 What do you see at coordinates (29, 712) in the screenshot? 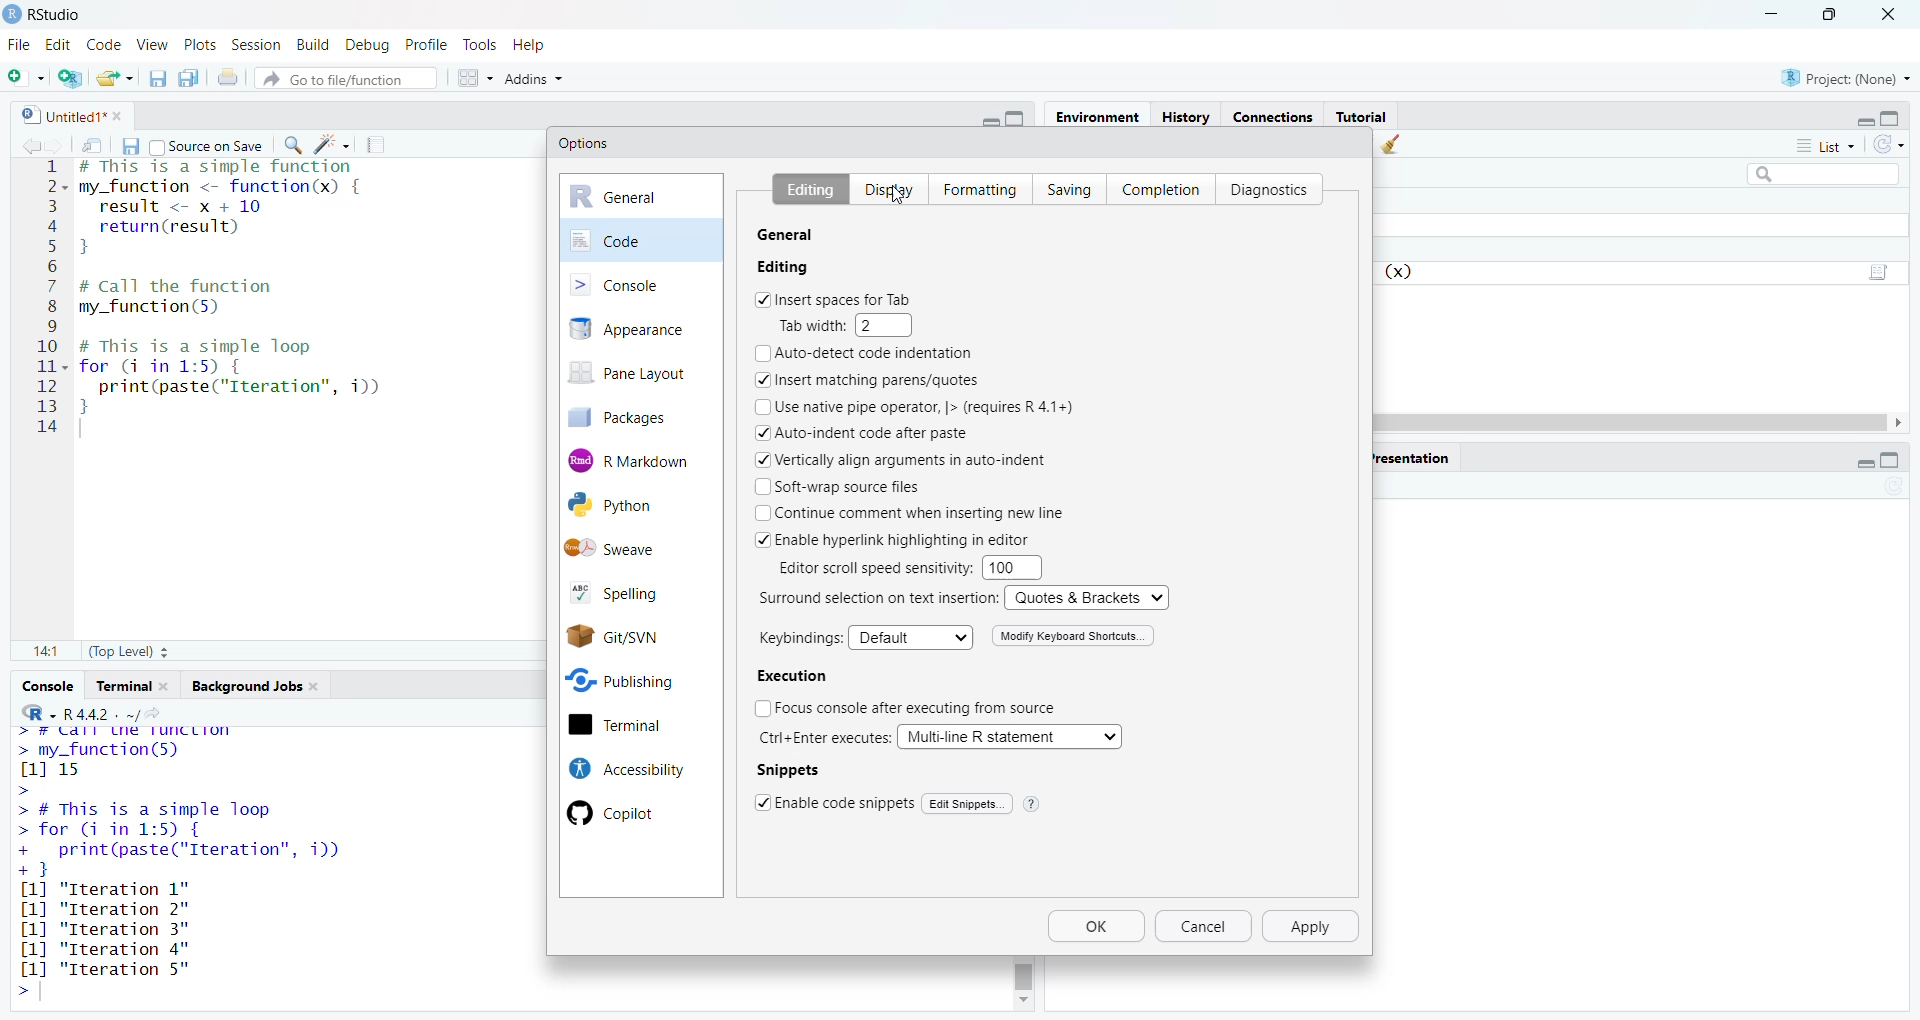
I see `language select` at bounding box center [29, 712].